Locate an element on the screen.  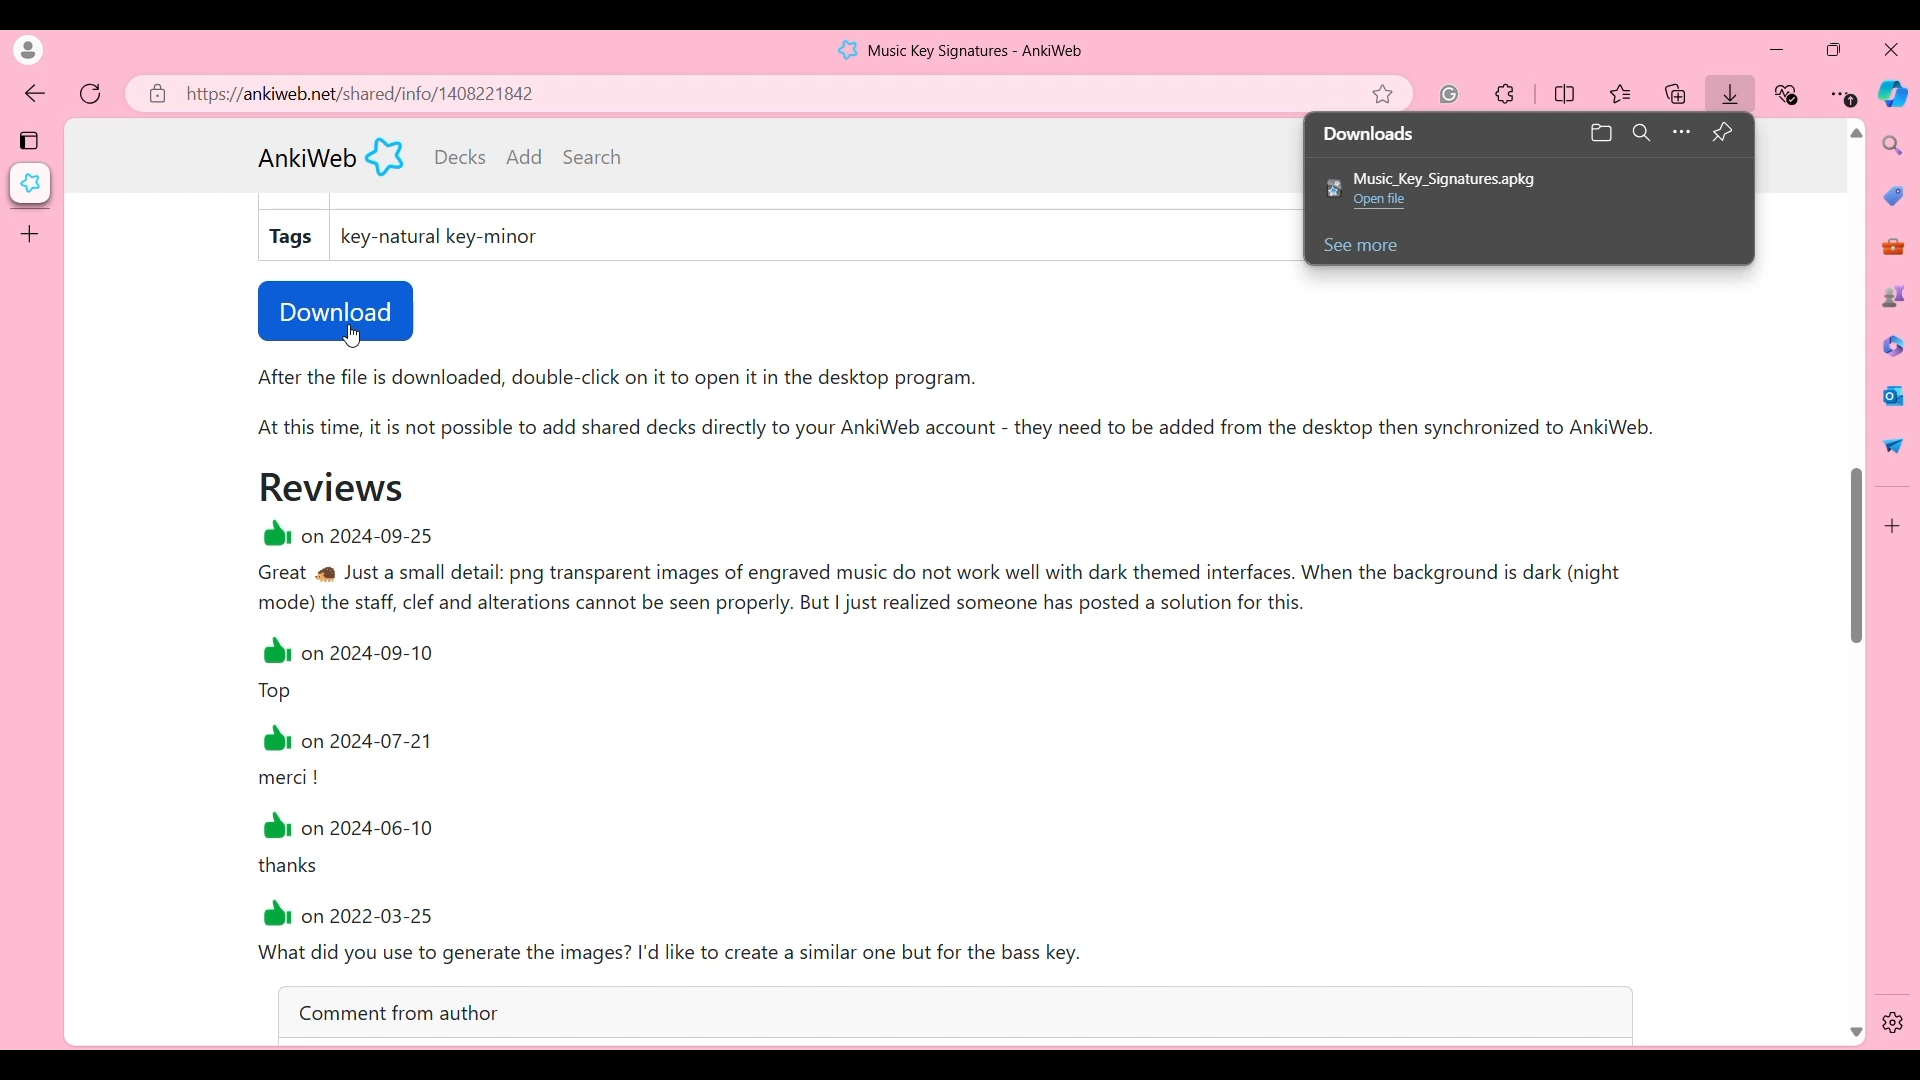
Settings is located at coordinates (1893, 1023).